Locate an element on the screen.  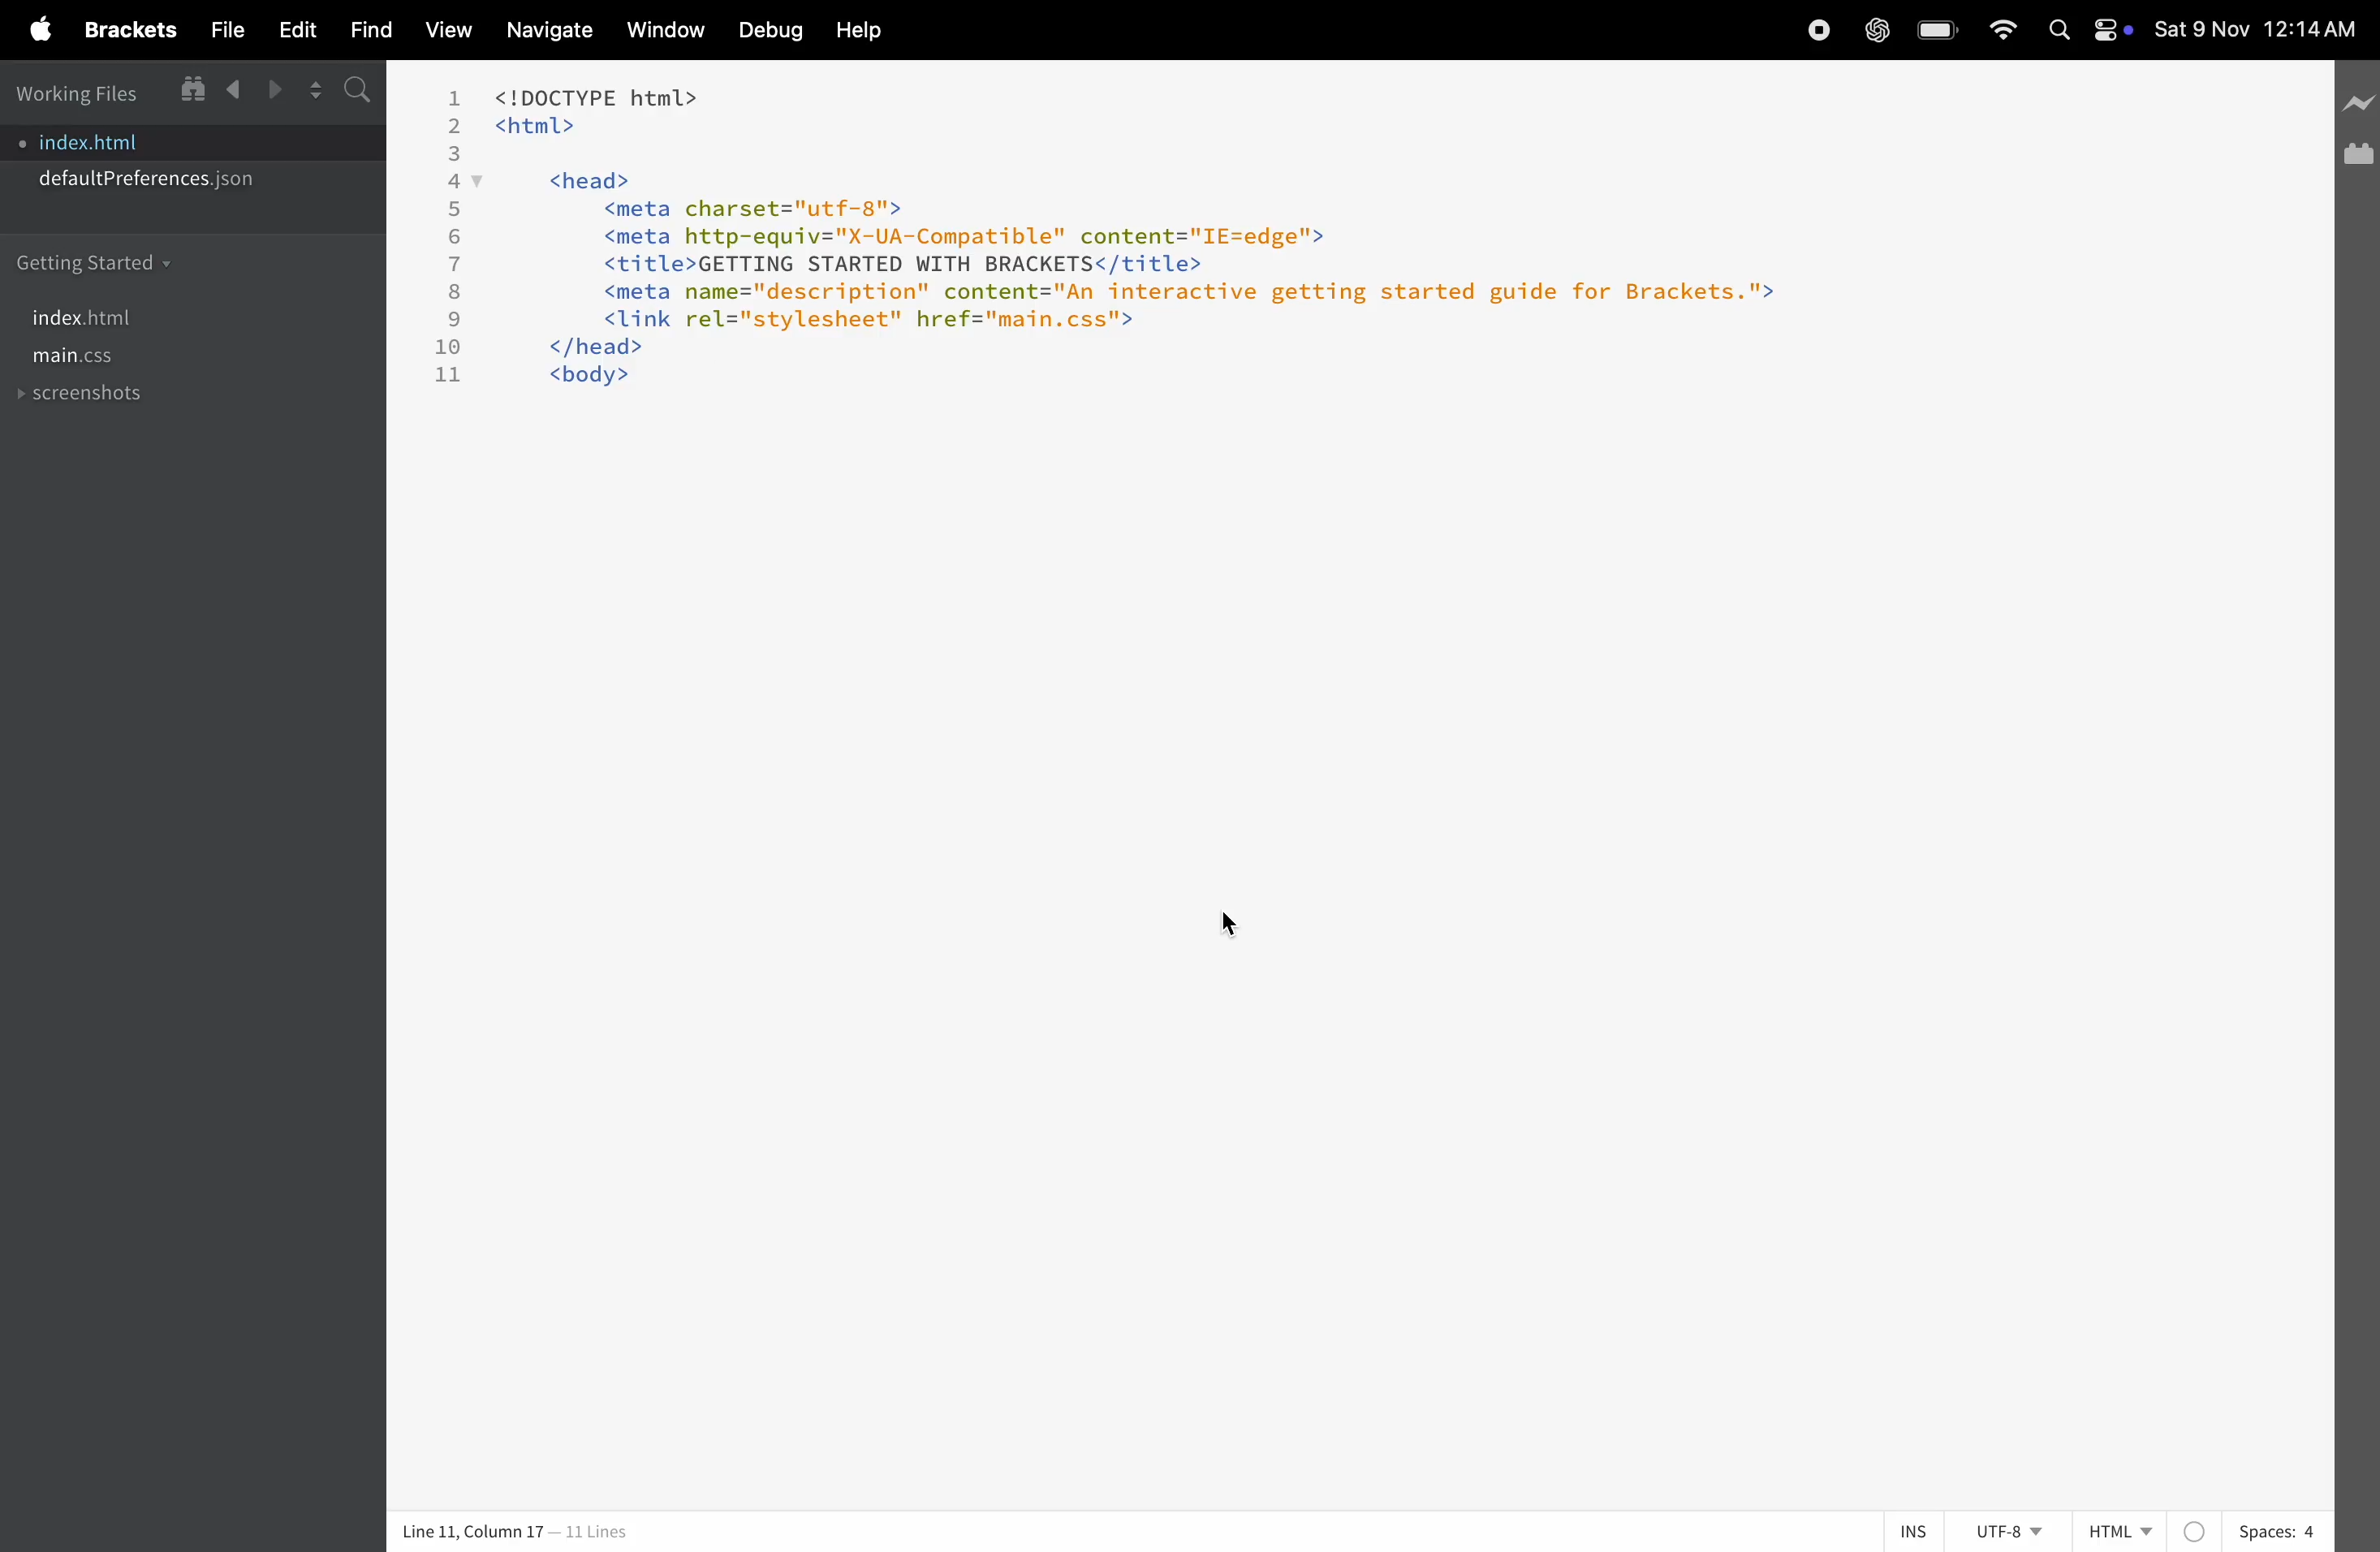
search is located at coordinates (362, 90).